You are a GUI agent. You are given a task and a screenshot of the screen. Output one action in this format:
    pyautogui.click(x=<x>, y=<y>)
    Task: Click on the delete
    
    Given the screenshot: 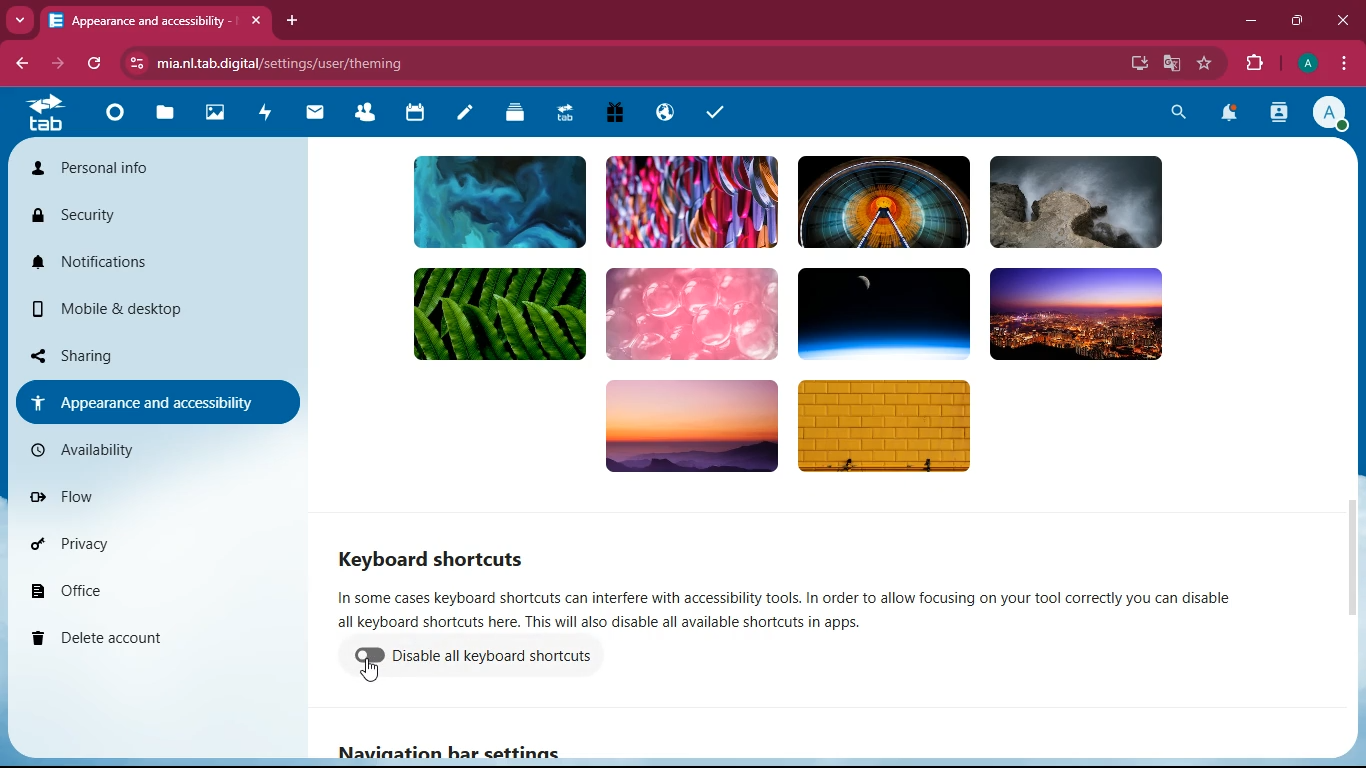 What is the action you would take?
    pyautogui.click(x=161, y=641)
    